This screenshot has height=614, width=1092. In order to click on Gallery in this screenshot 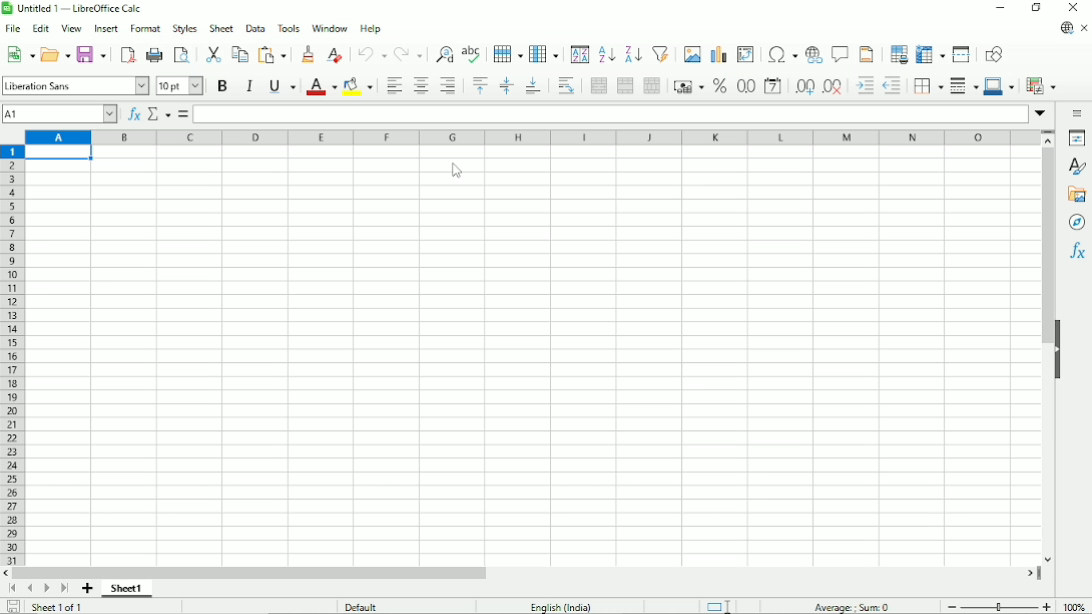, I will do `click(1077, 195)`.